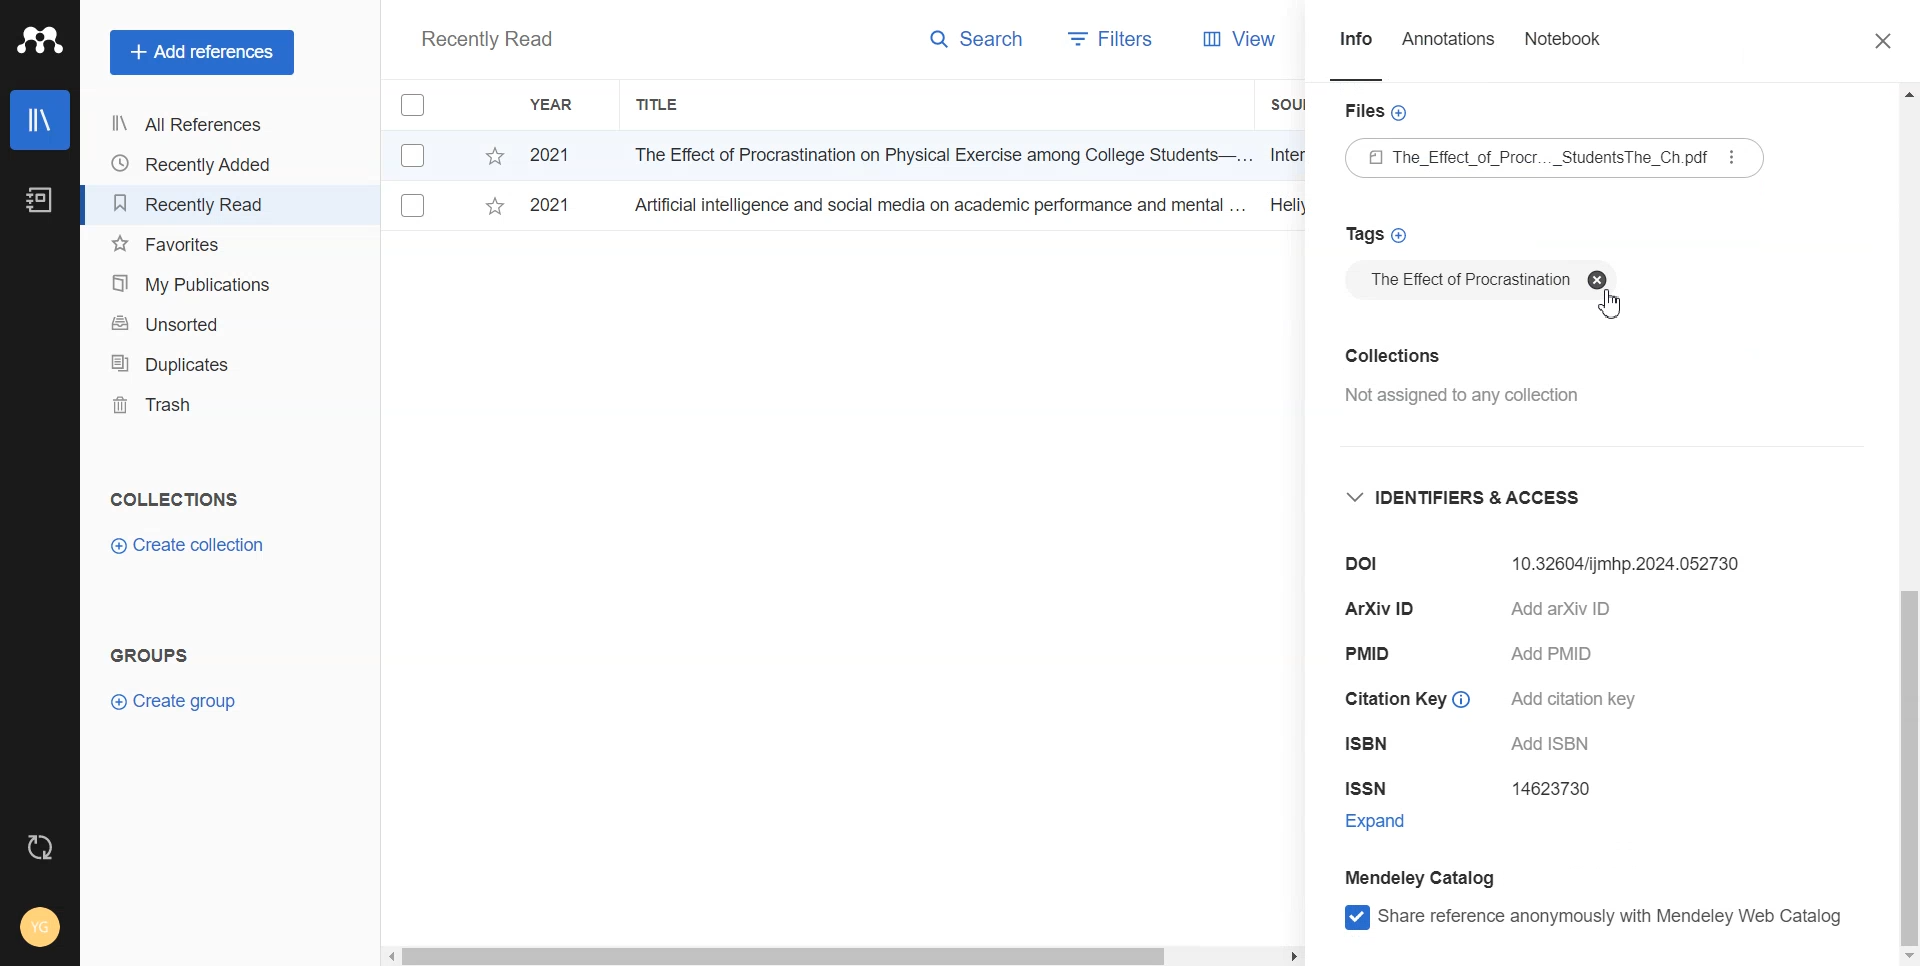 This screenshot has height=966, width=1920. Describe the element at coordinates (1451, 54) in the screenshot. I see `Annotations` at that location.